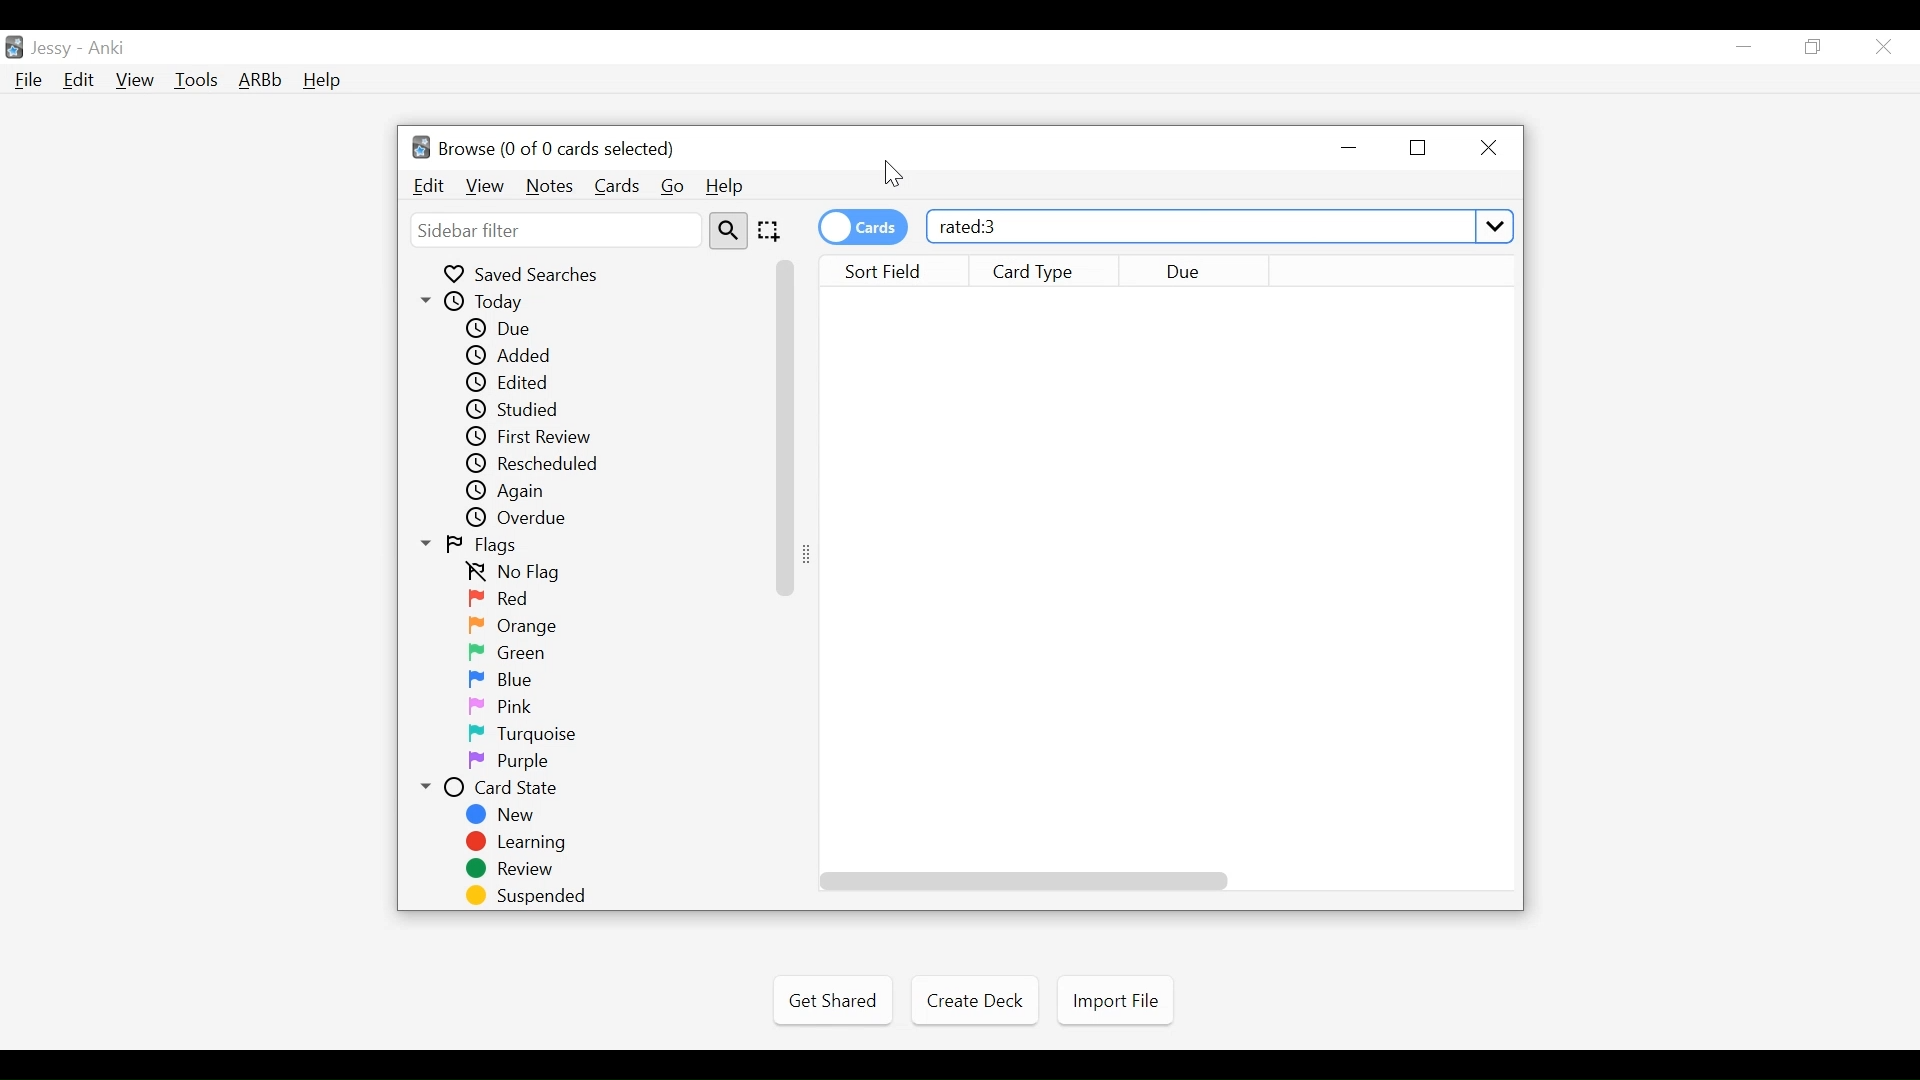 The width and height of the screenshot is (1920, 1080). What do you see at coordinates (1217, 224) in the screenshot?
I see `rated:3` at bounding box center [1217, 224].